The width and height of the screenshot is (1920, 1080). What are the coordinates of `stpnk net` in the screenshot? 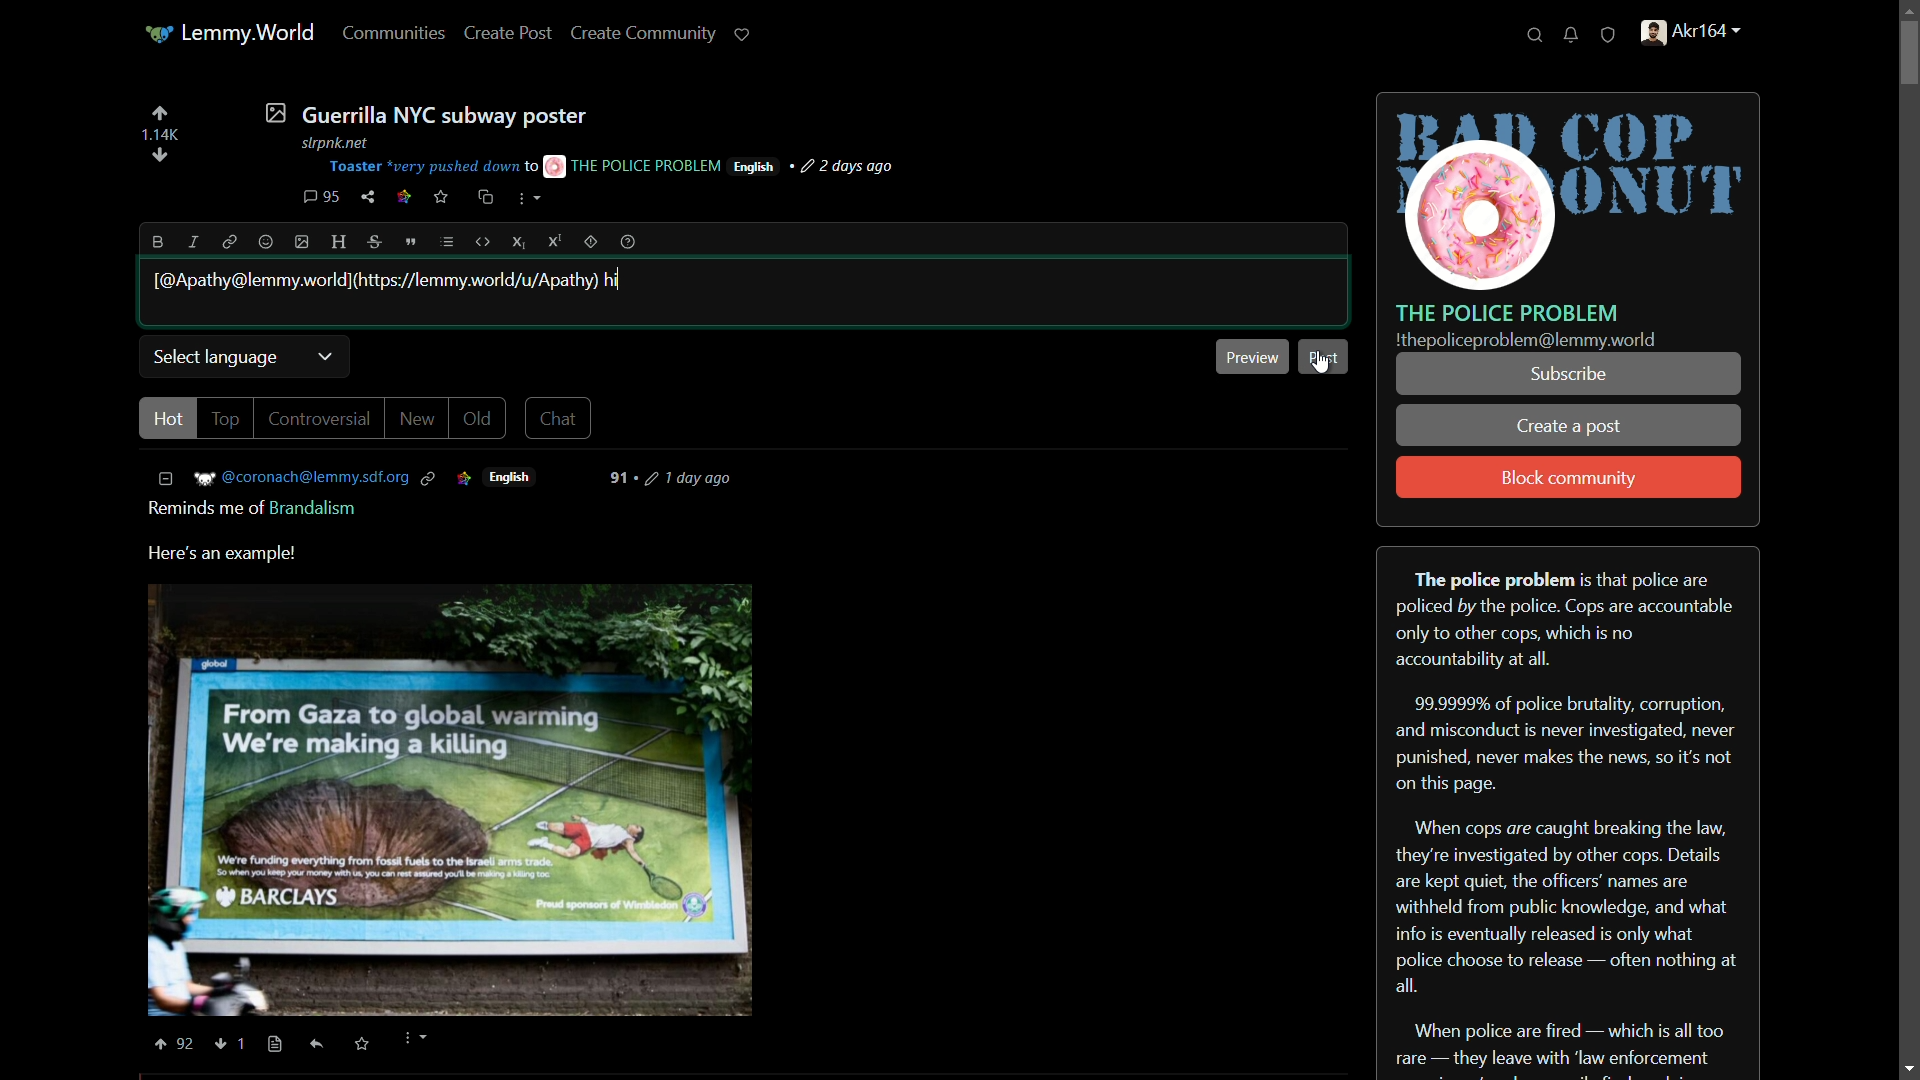 It's located at (330, 140).